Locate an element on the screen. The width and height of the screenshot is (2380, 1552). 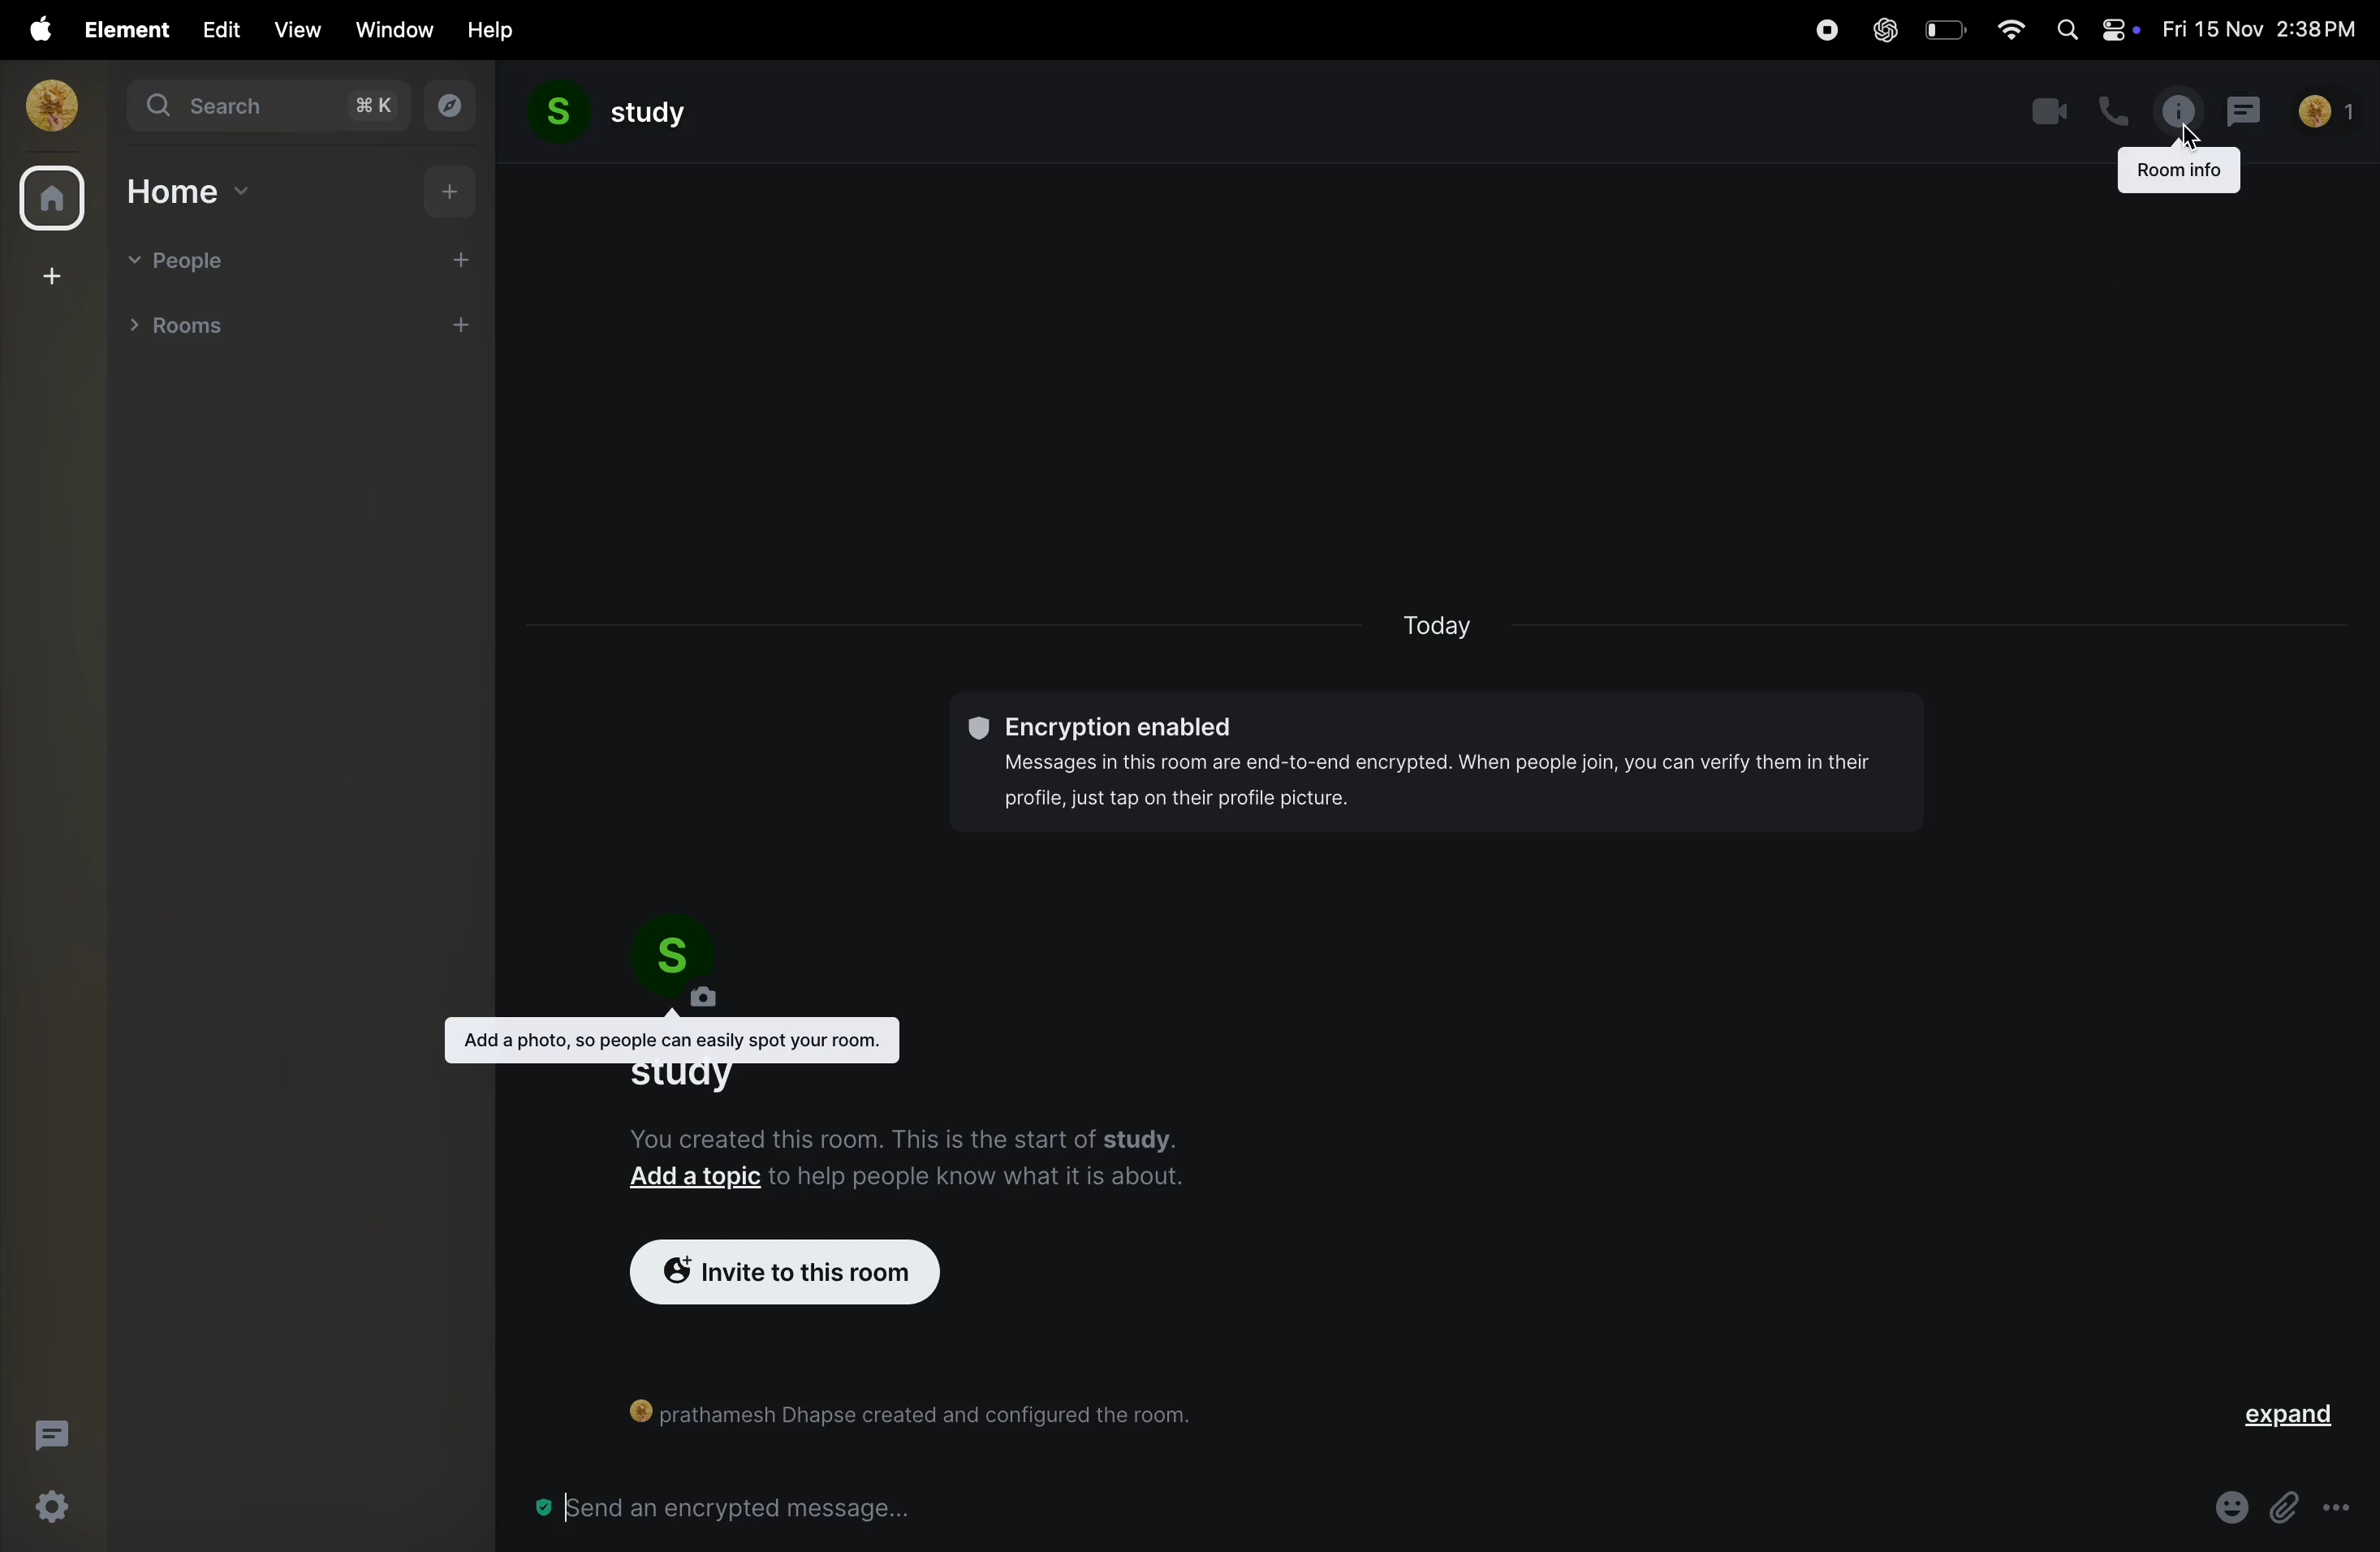
help is located at coordinates (493, 29).